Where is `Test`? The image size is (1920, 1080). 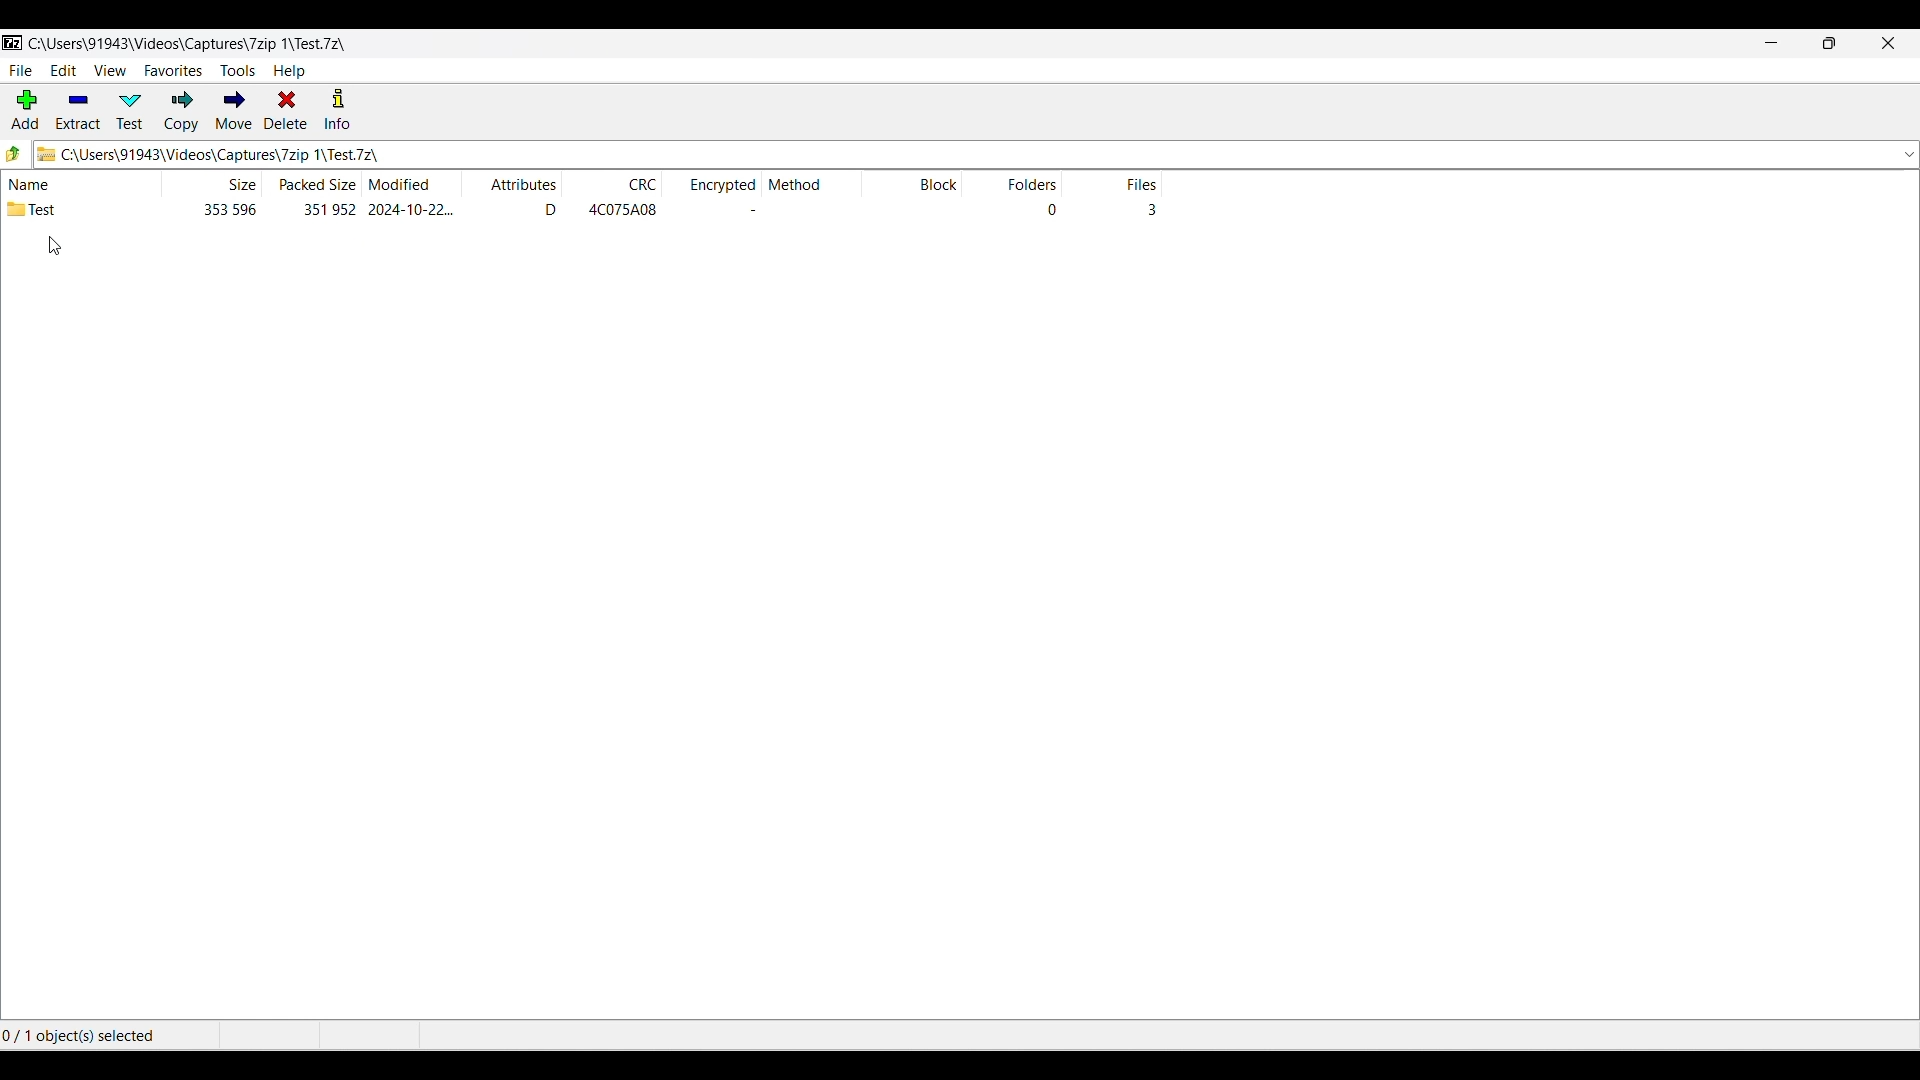 Test is located at coordinates (130, 111).